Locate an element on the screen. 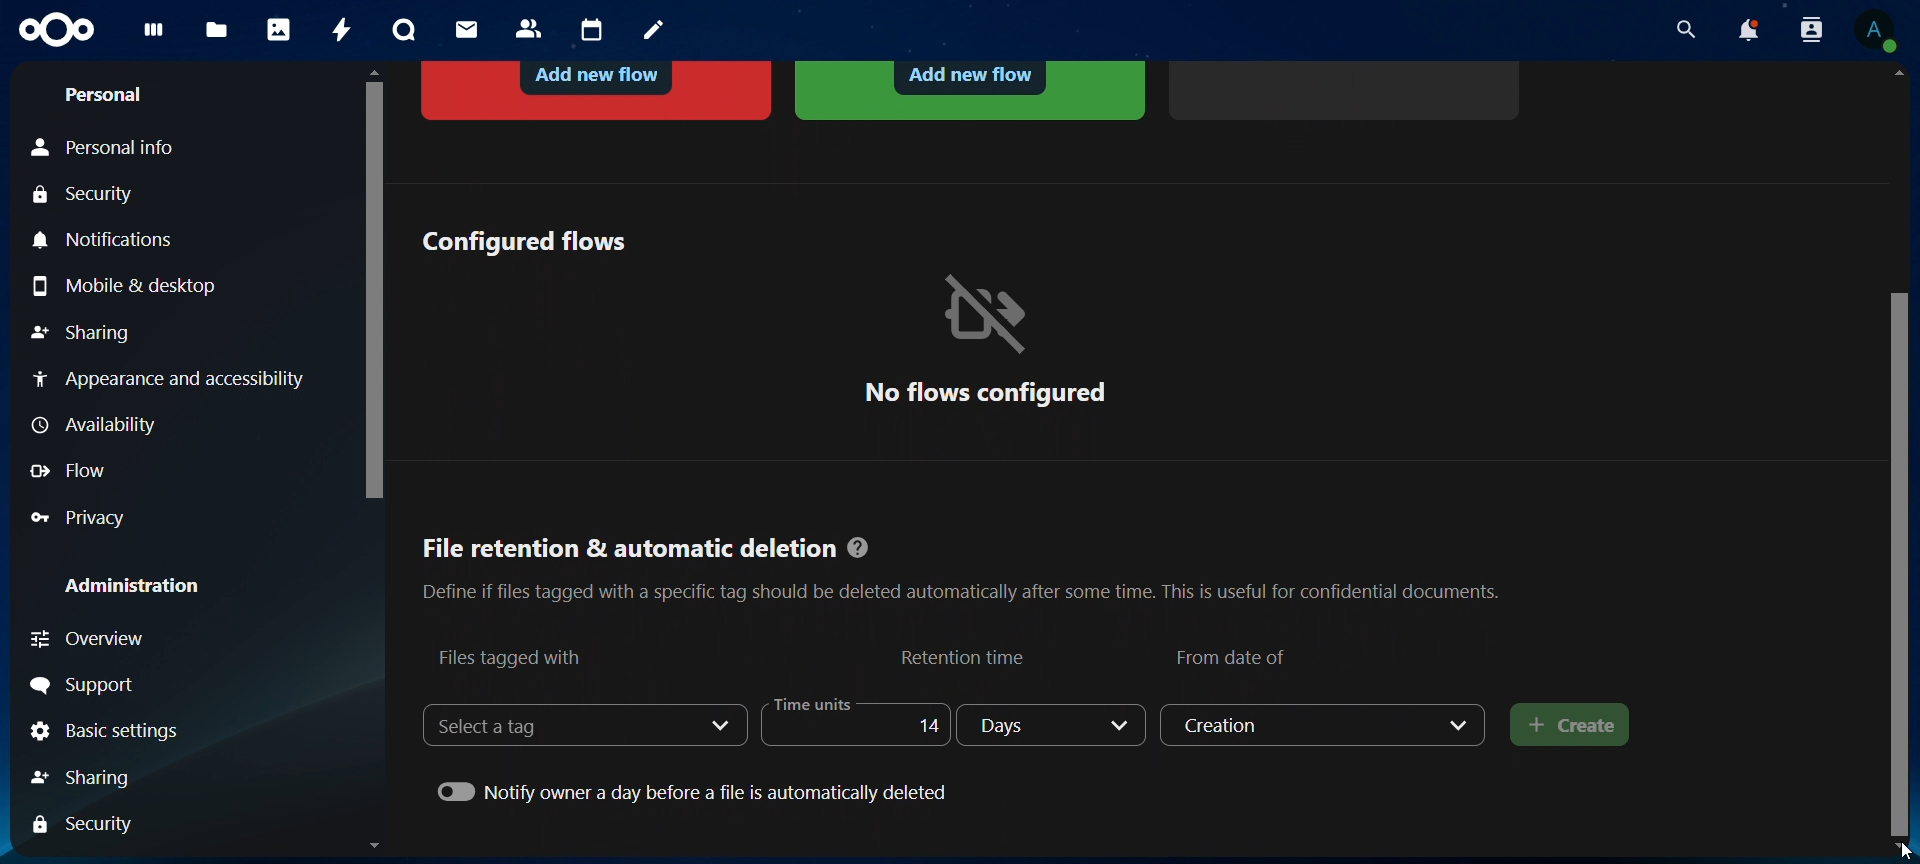 This screenshot has width=1920, height=864. availabilty is located at coordinates (99, 427).